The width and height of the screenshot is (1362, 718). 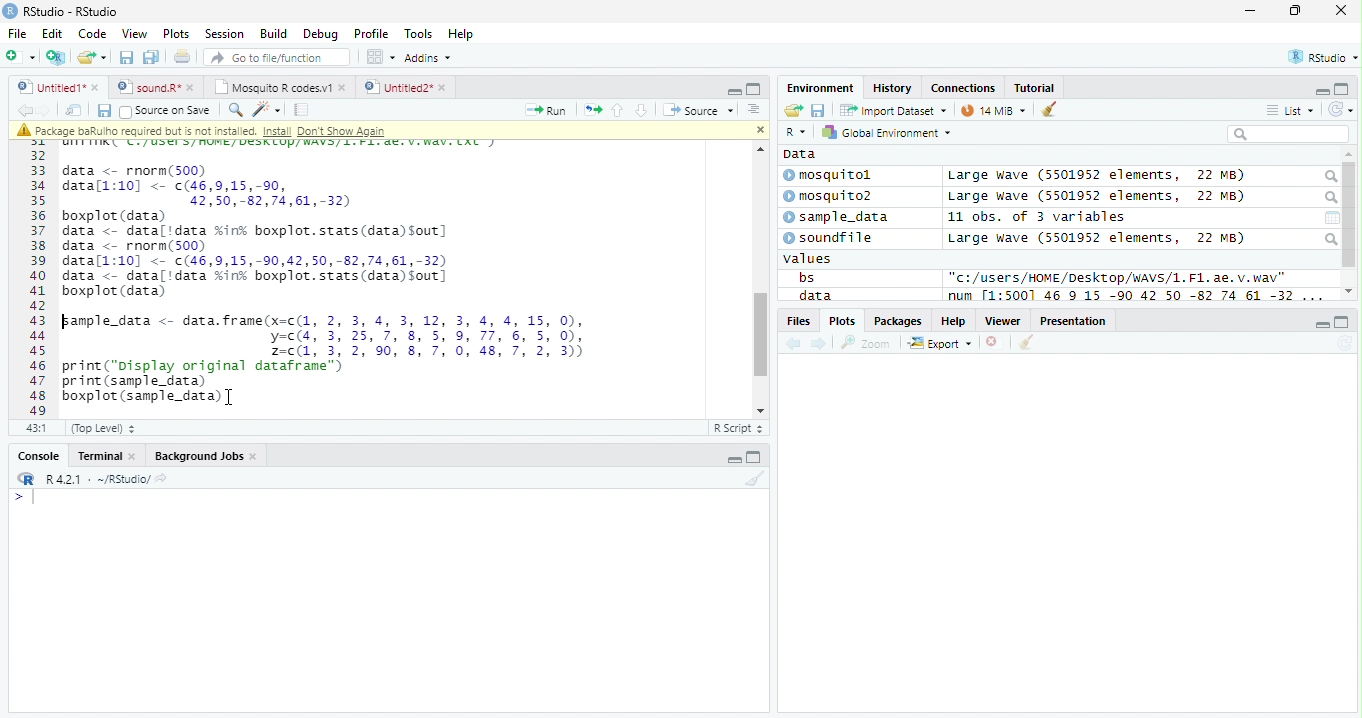 What do you see at coordinates (838, 218) in the screenshot?
I see `sample_data` at bounding box center [838, 218].